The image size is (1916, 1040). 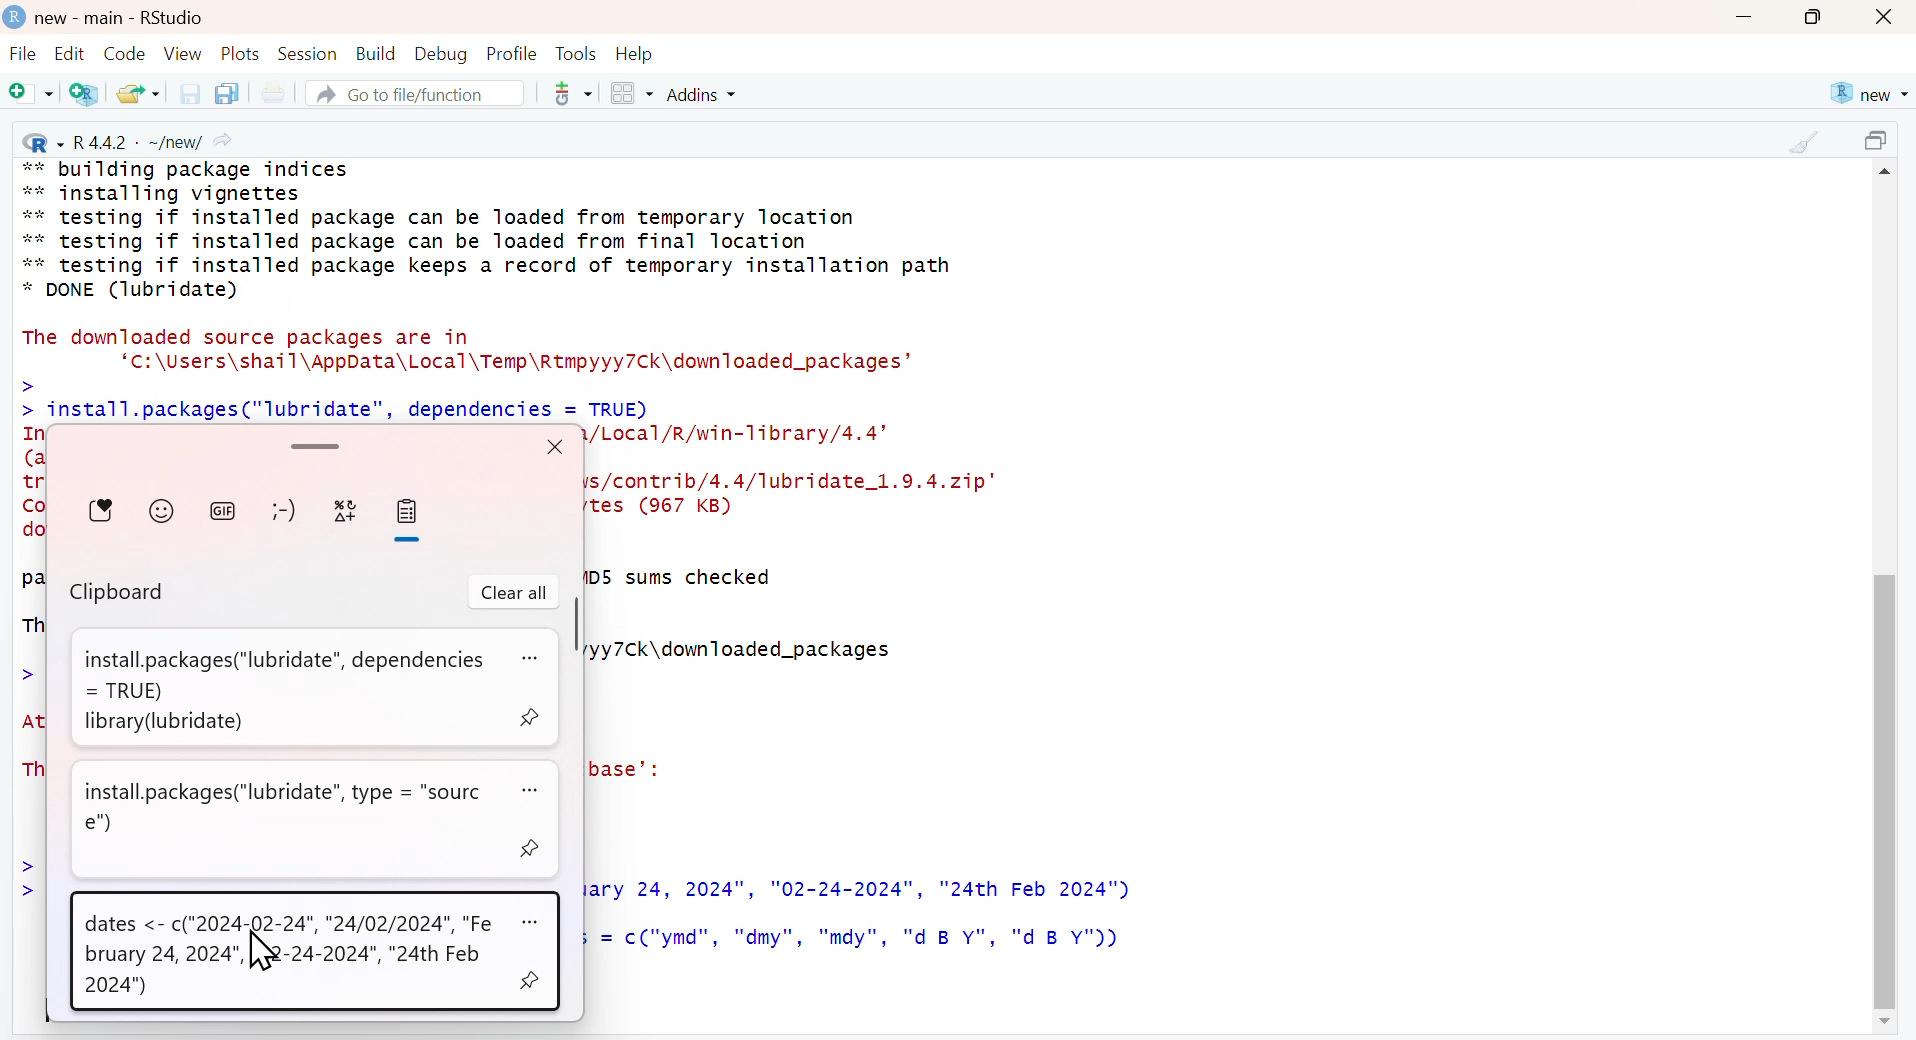 What do you see at coordinates (1743, 19) in the screenshot?
I see `minimize` at bounding box center [1743, 19].